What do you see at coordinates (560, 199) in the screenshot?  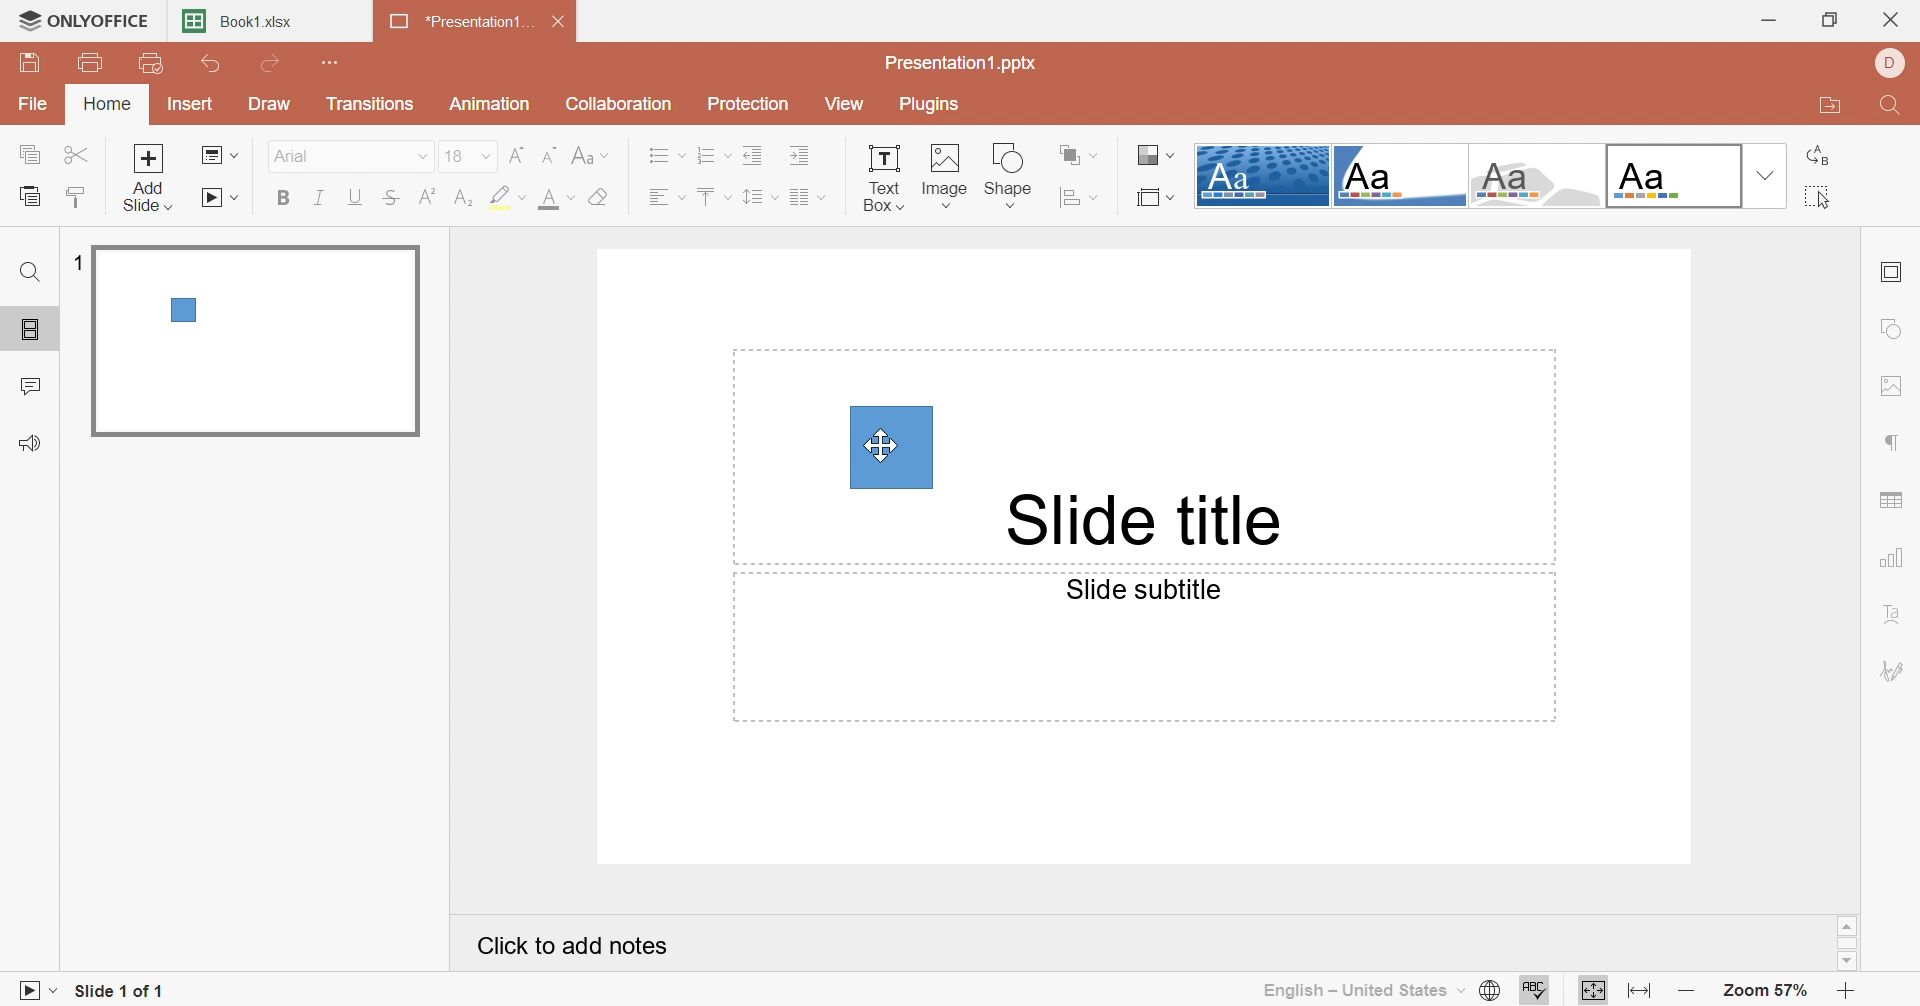 I see `Font color` at bounding box center [560, 199].